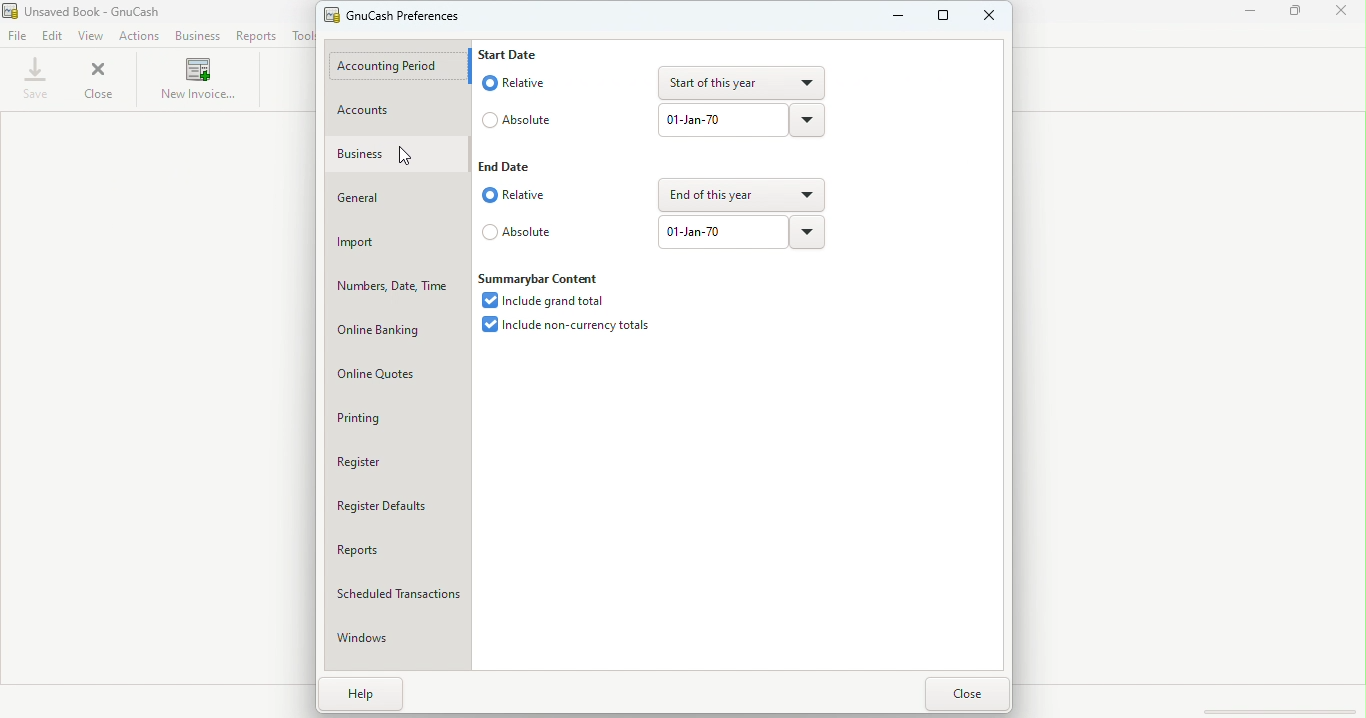  Describe the element at coordinates (512, 81) in the screenshot. I see `Relative` at that location.